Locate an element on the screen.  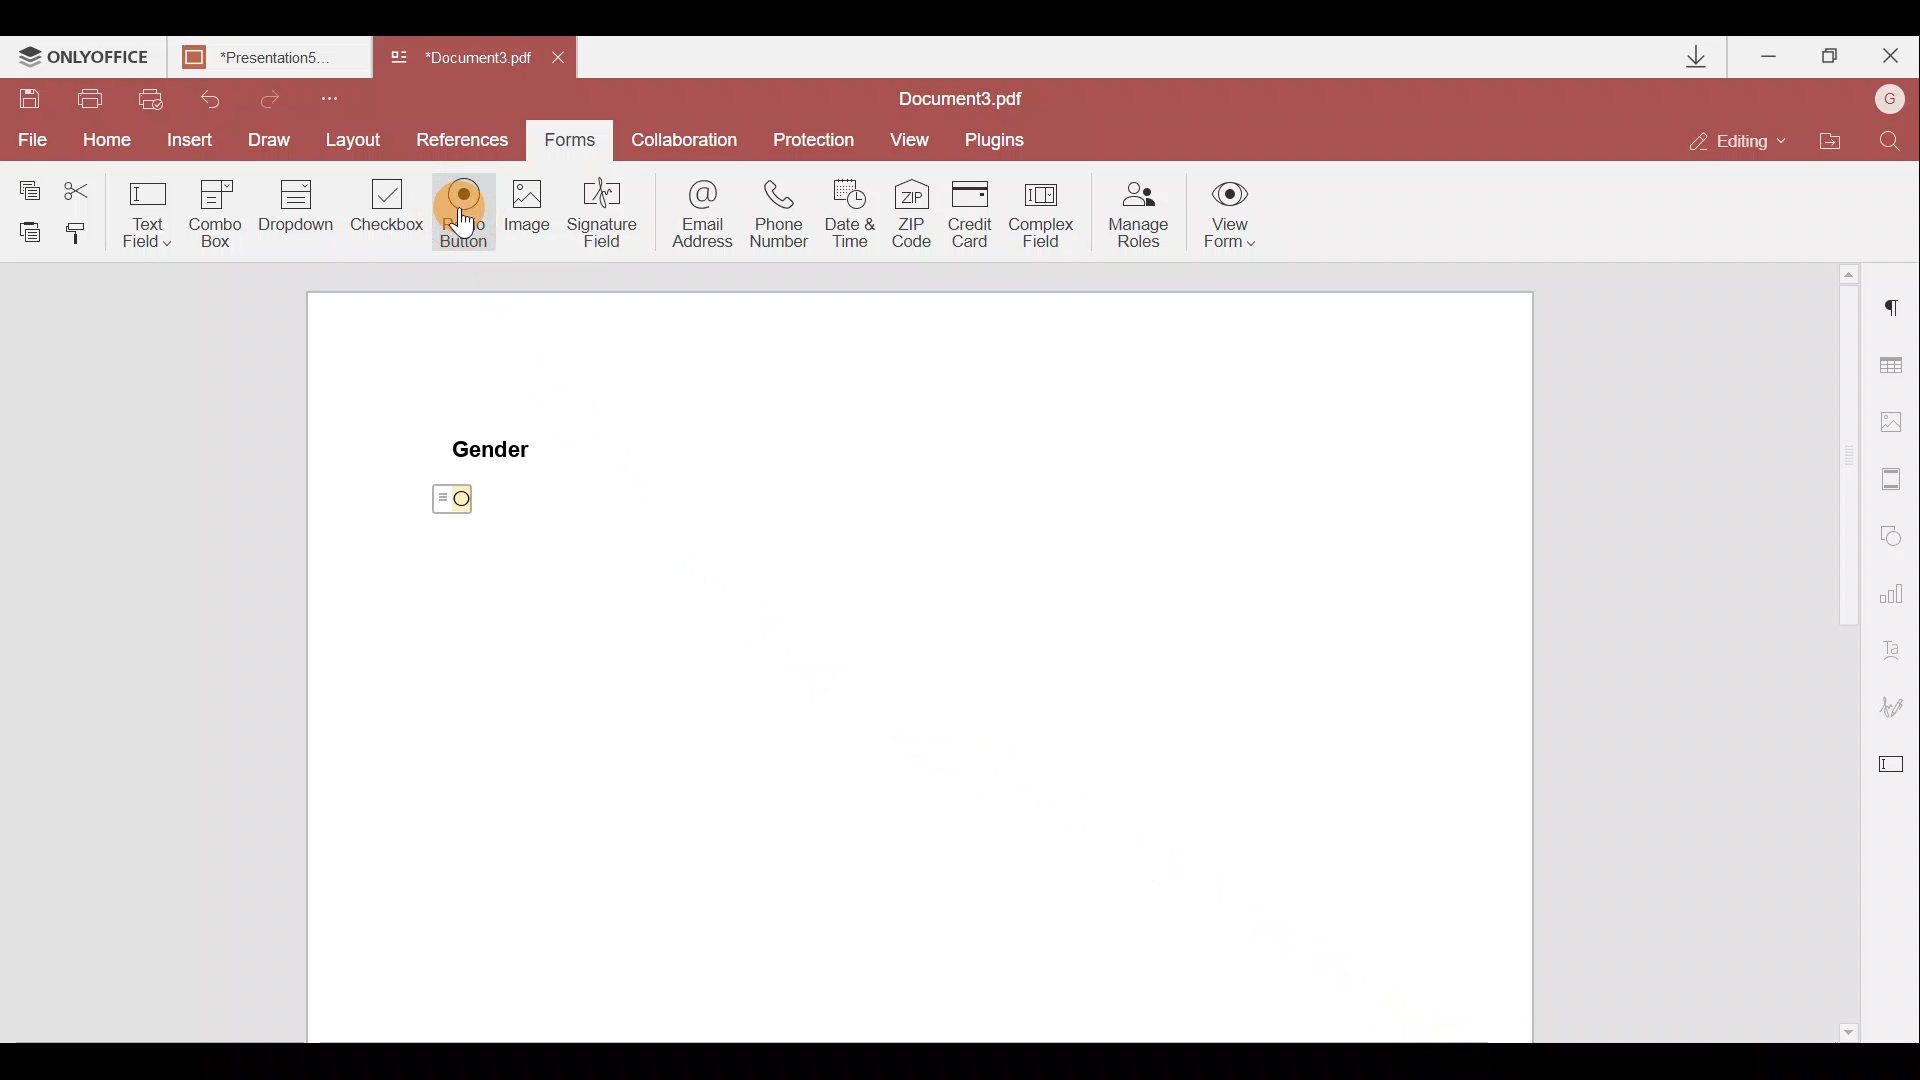
Shapes settings is located at coordinates (1896, 538).